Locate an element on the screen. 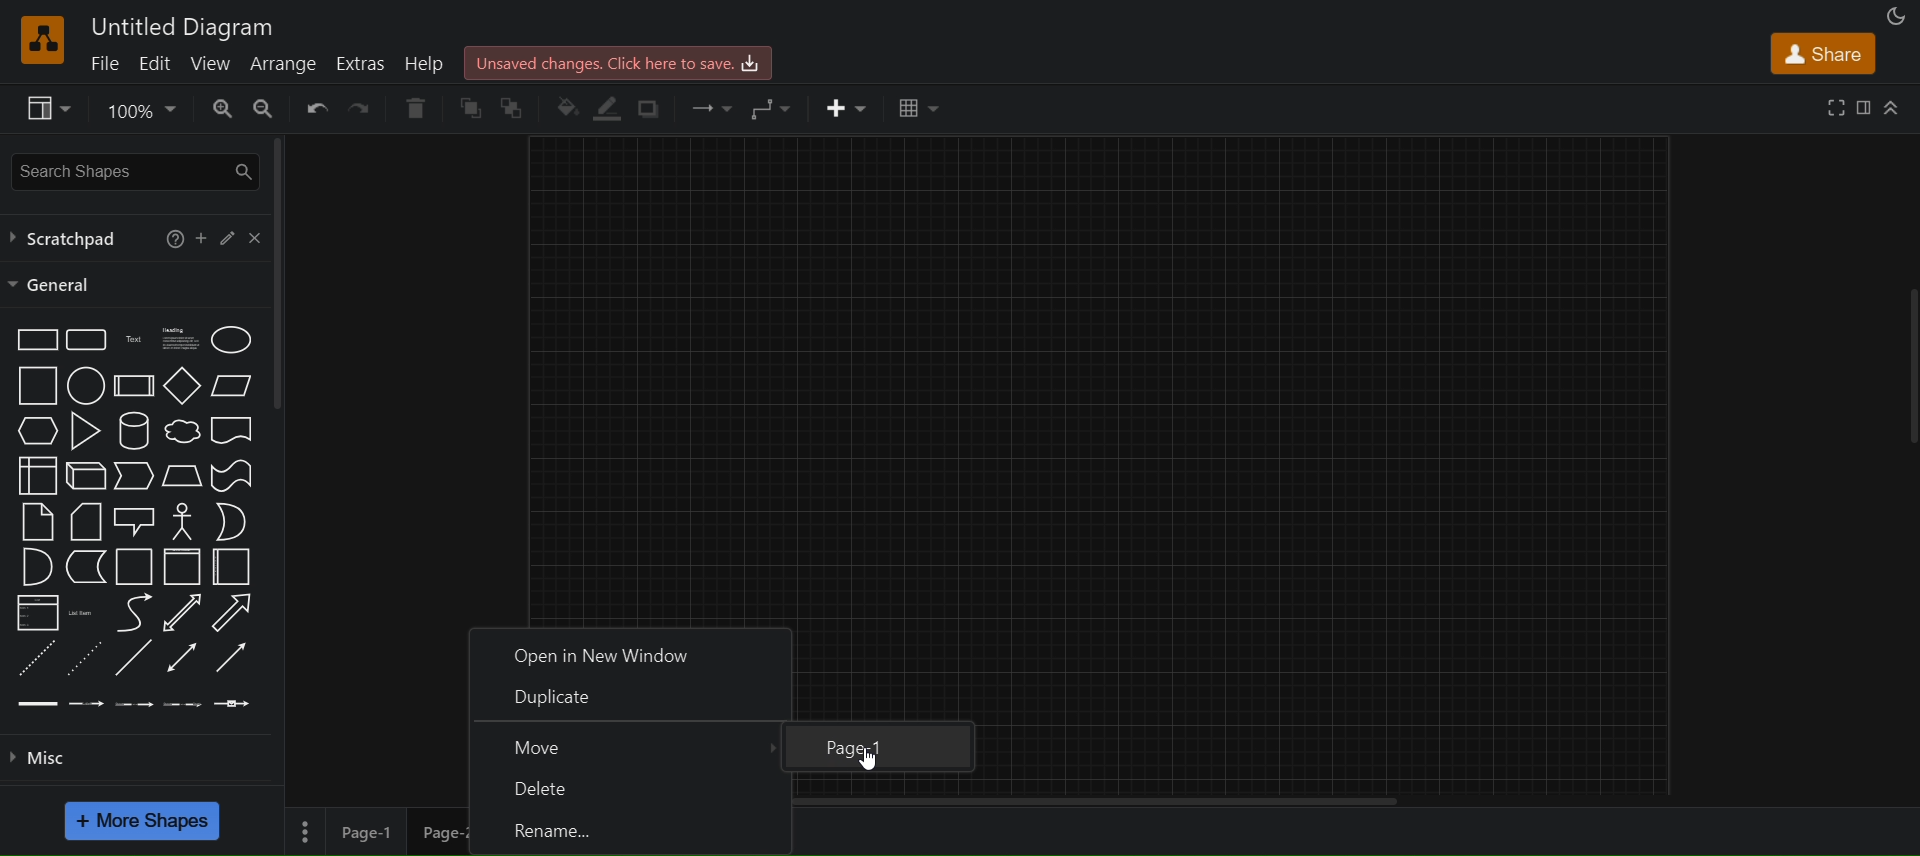 The height and width of the screenshot is (856, 1920). diamond is located at coordinates (183, 385).